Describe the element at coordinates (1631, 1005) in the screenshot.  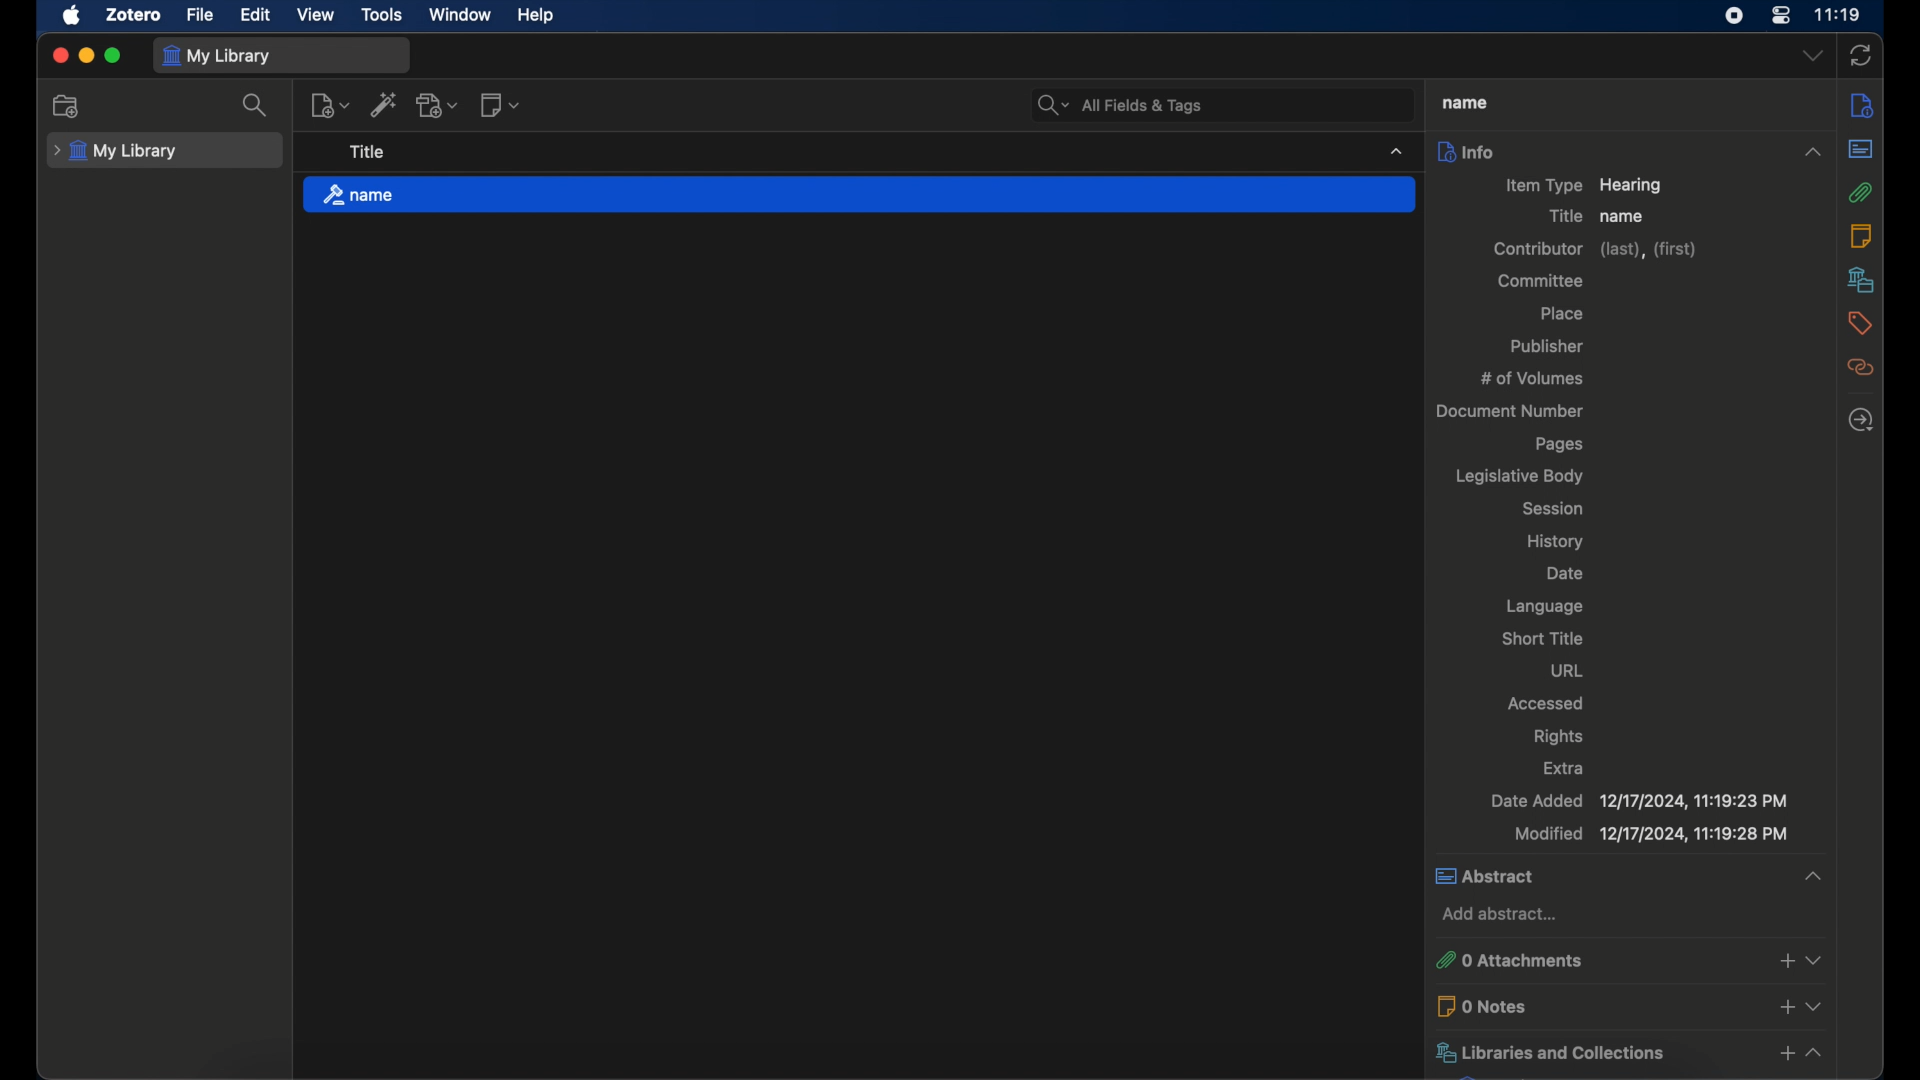
I see `0 notes` at that location.